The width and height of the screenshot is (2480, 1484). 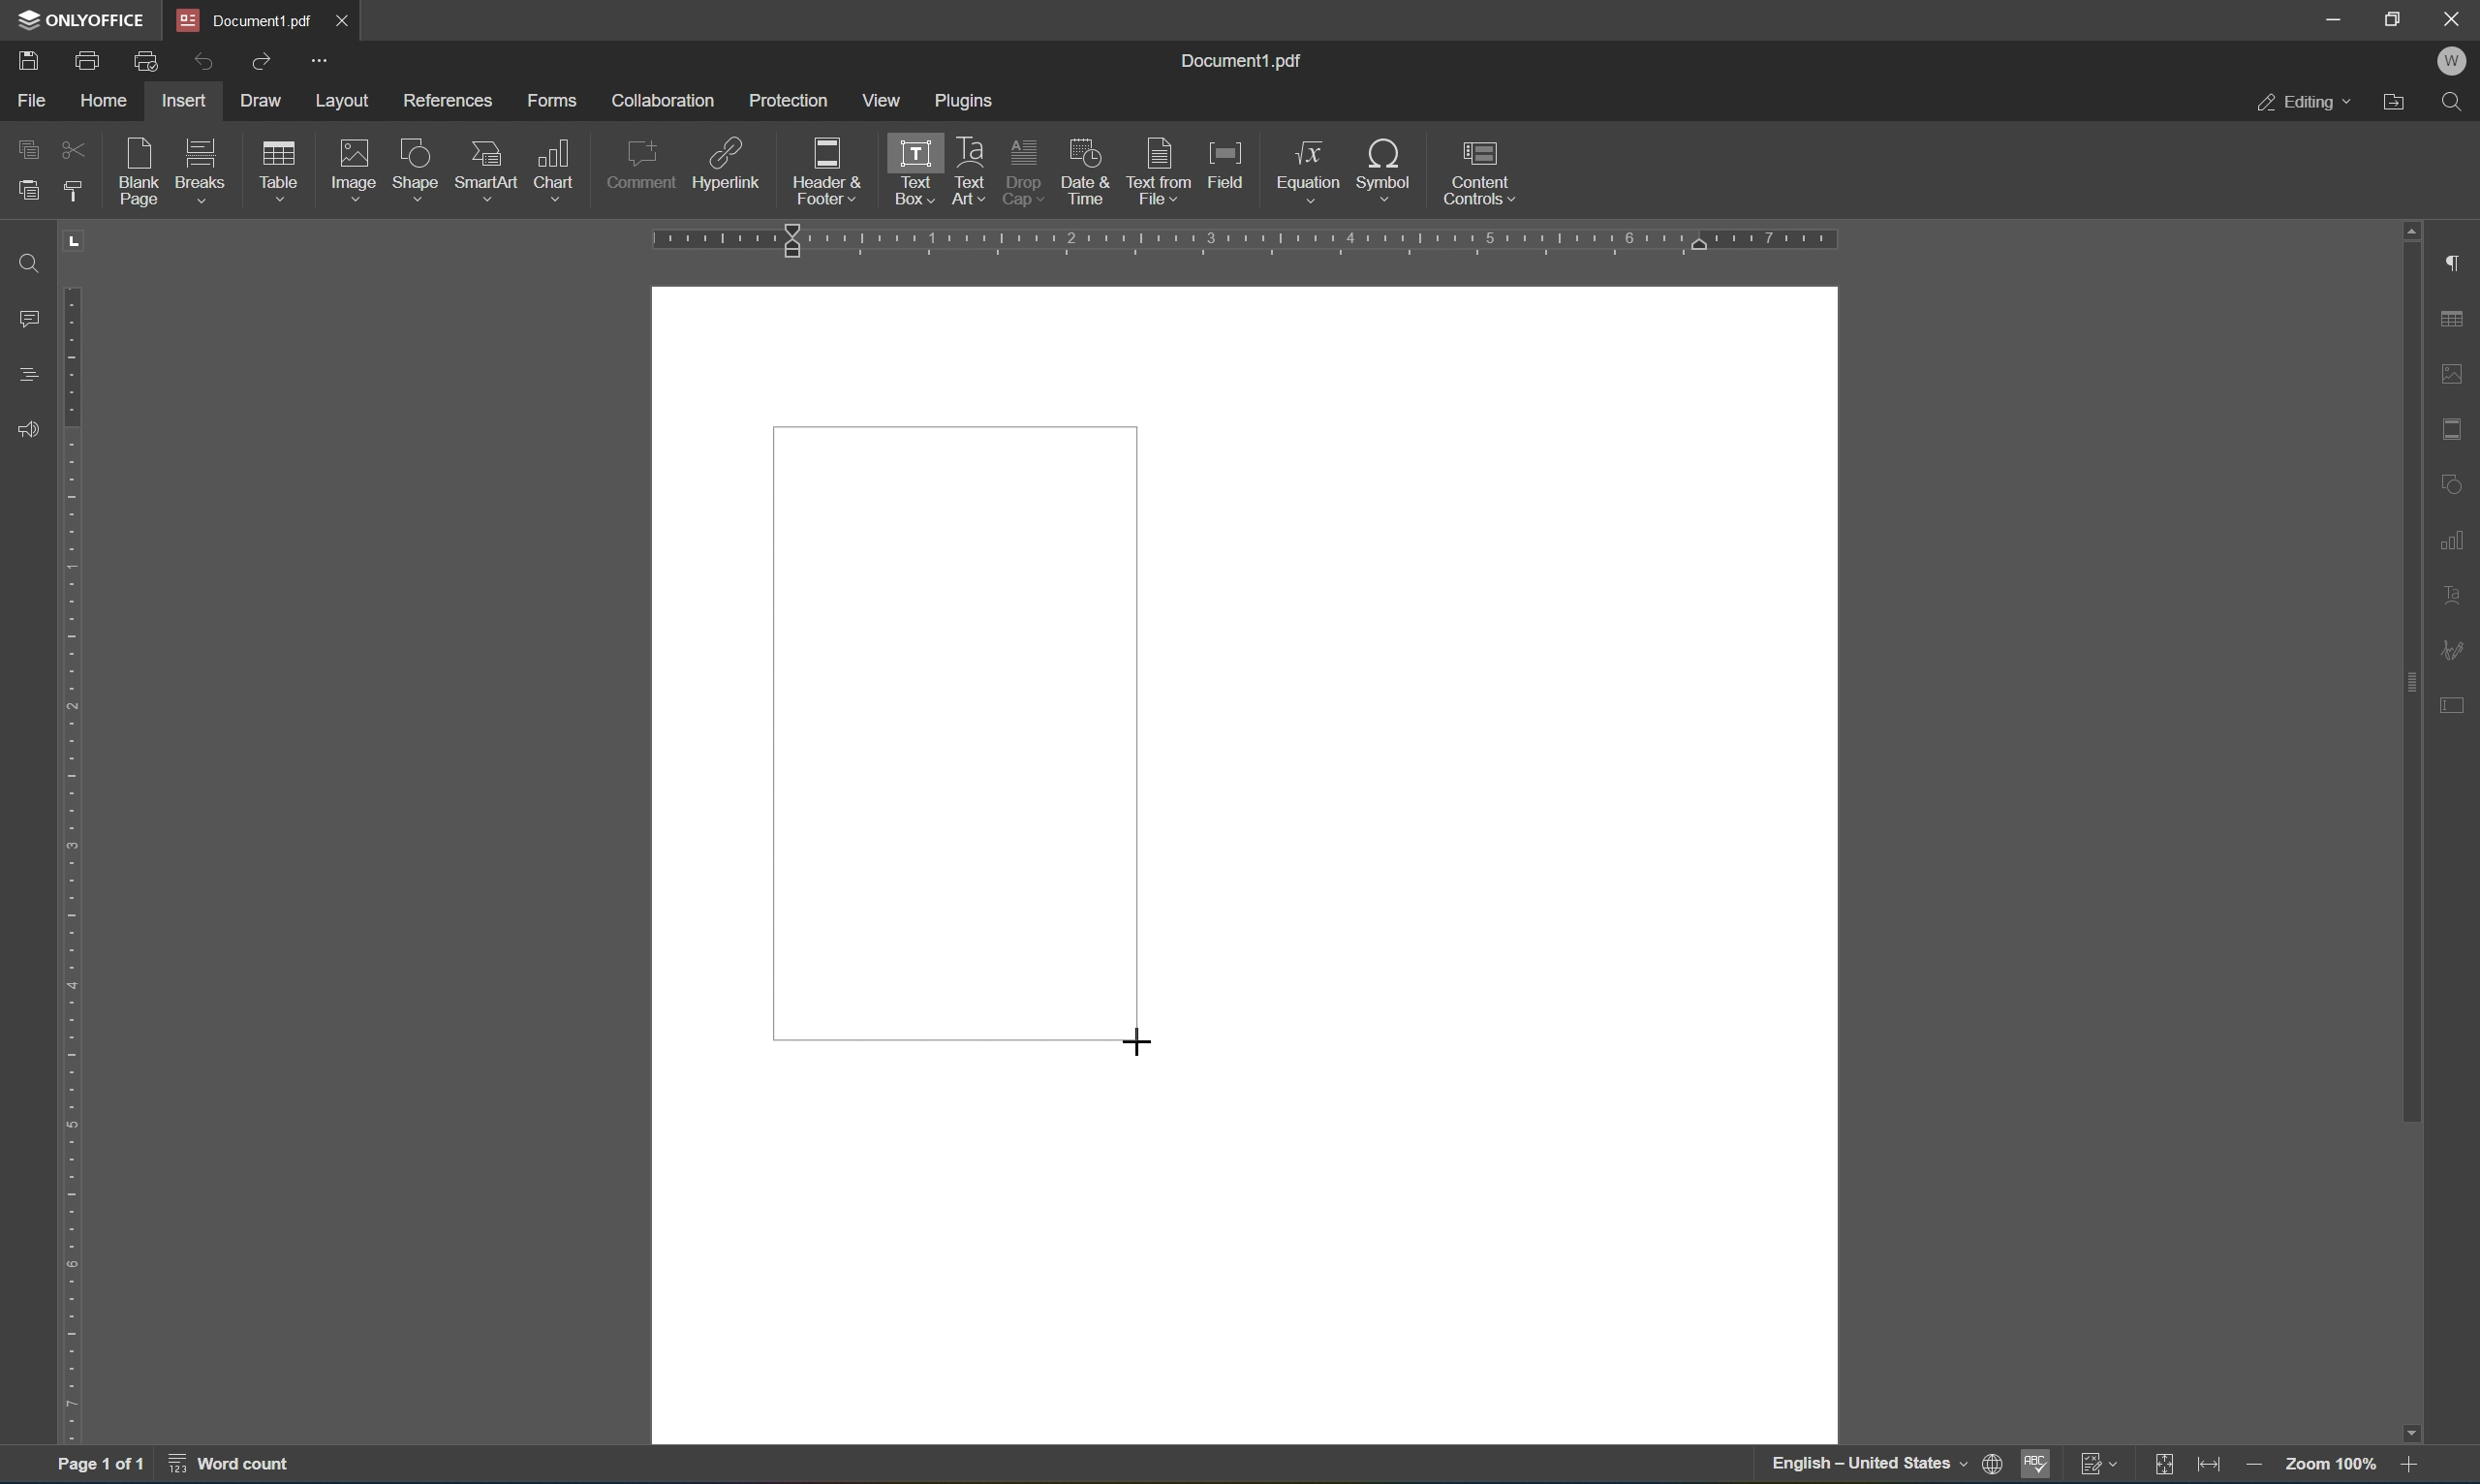 I want to click on Header and footer settings, so click(x=2457, y=427).